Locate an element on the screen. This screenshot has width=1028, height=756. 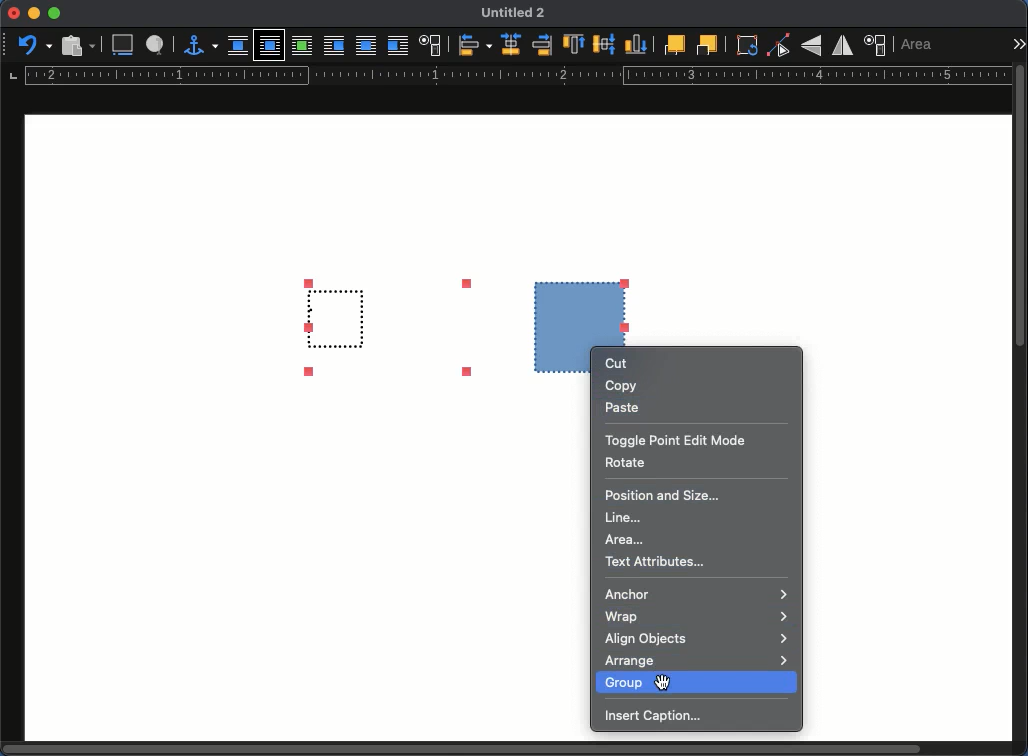
through is located at coordinates (366, 47).